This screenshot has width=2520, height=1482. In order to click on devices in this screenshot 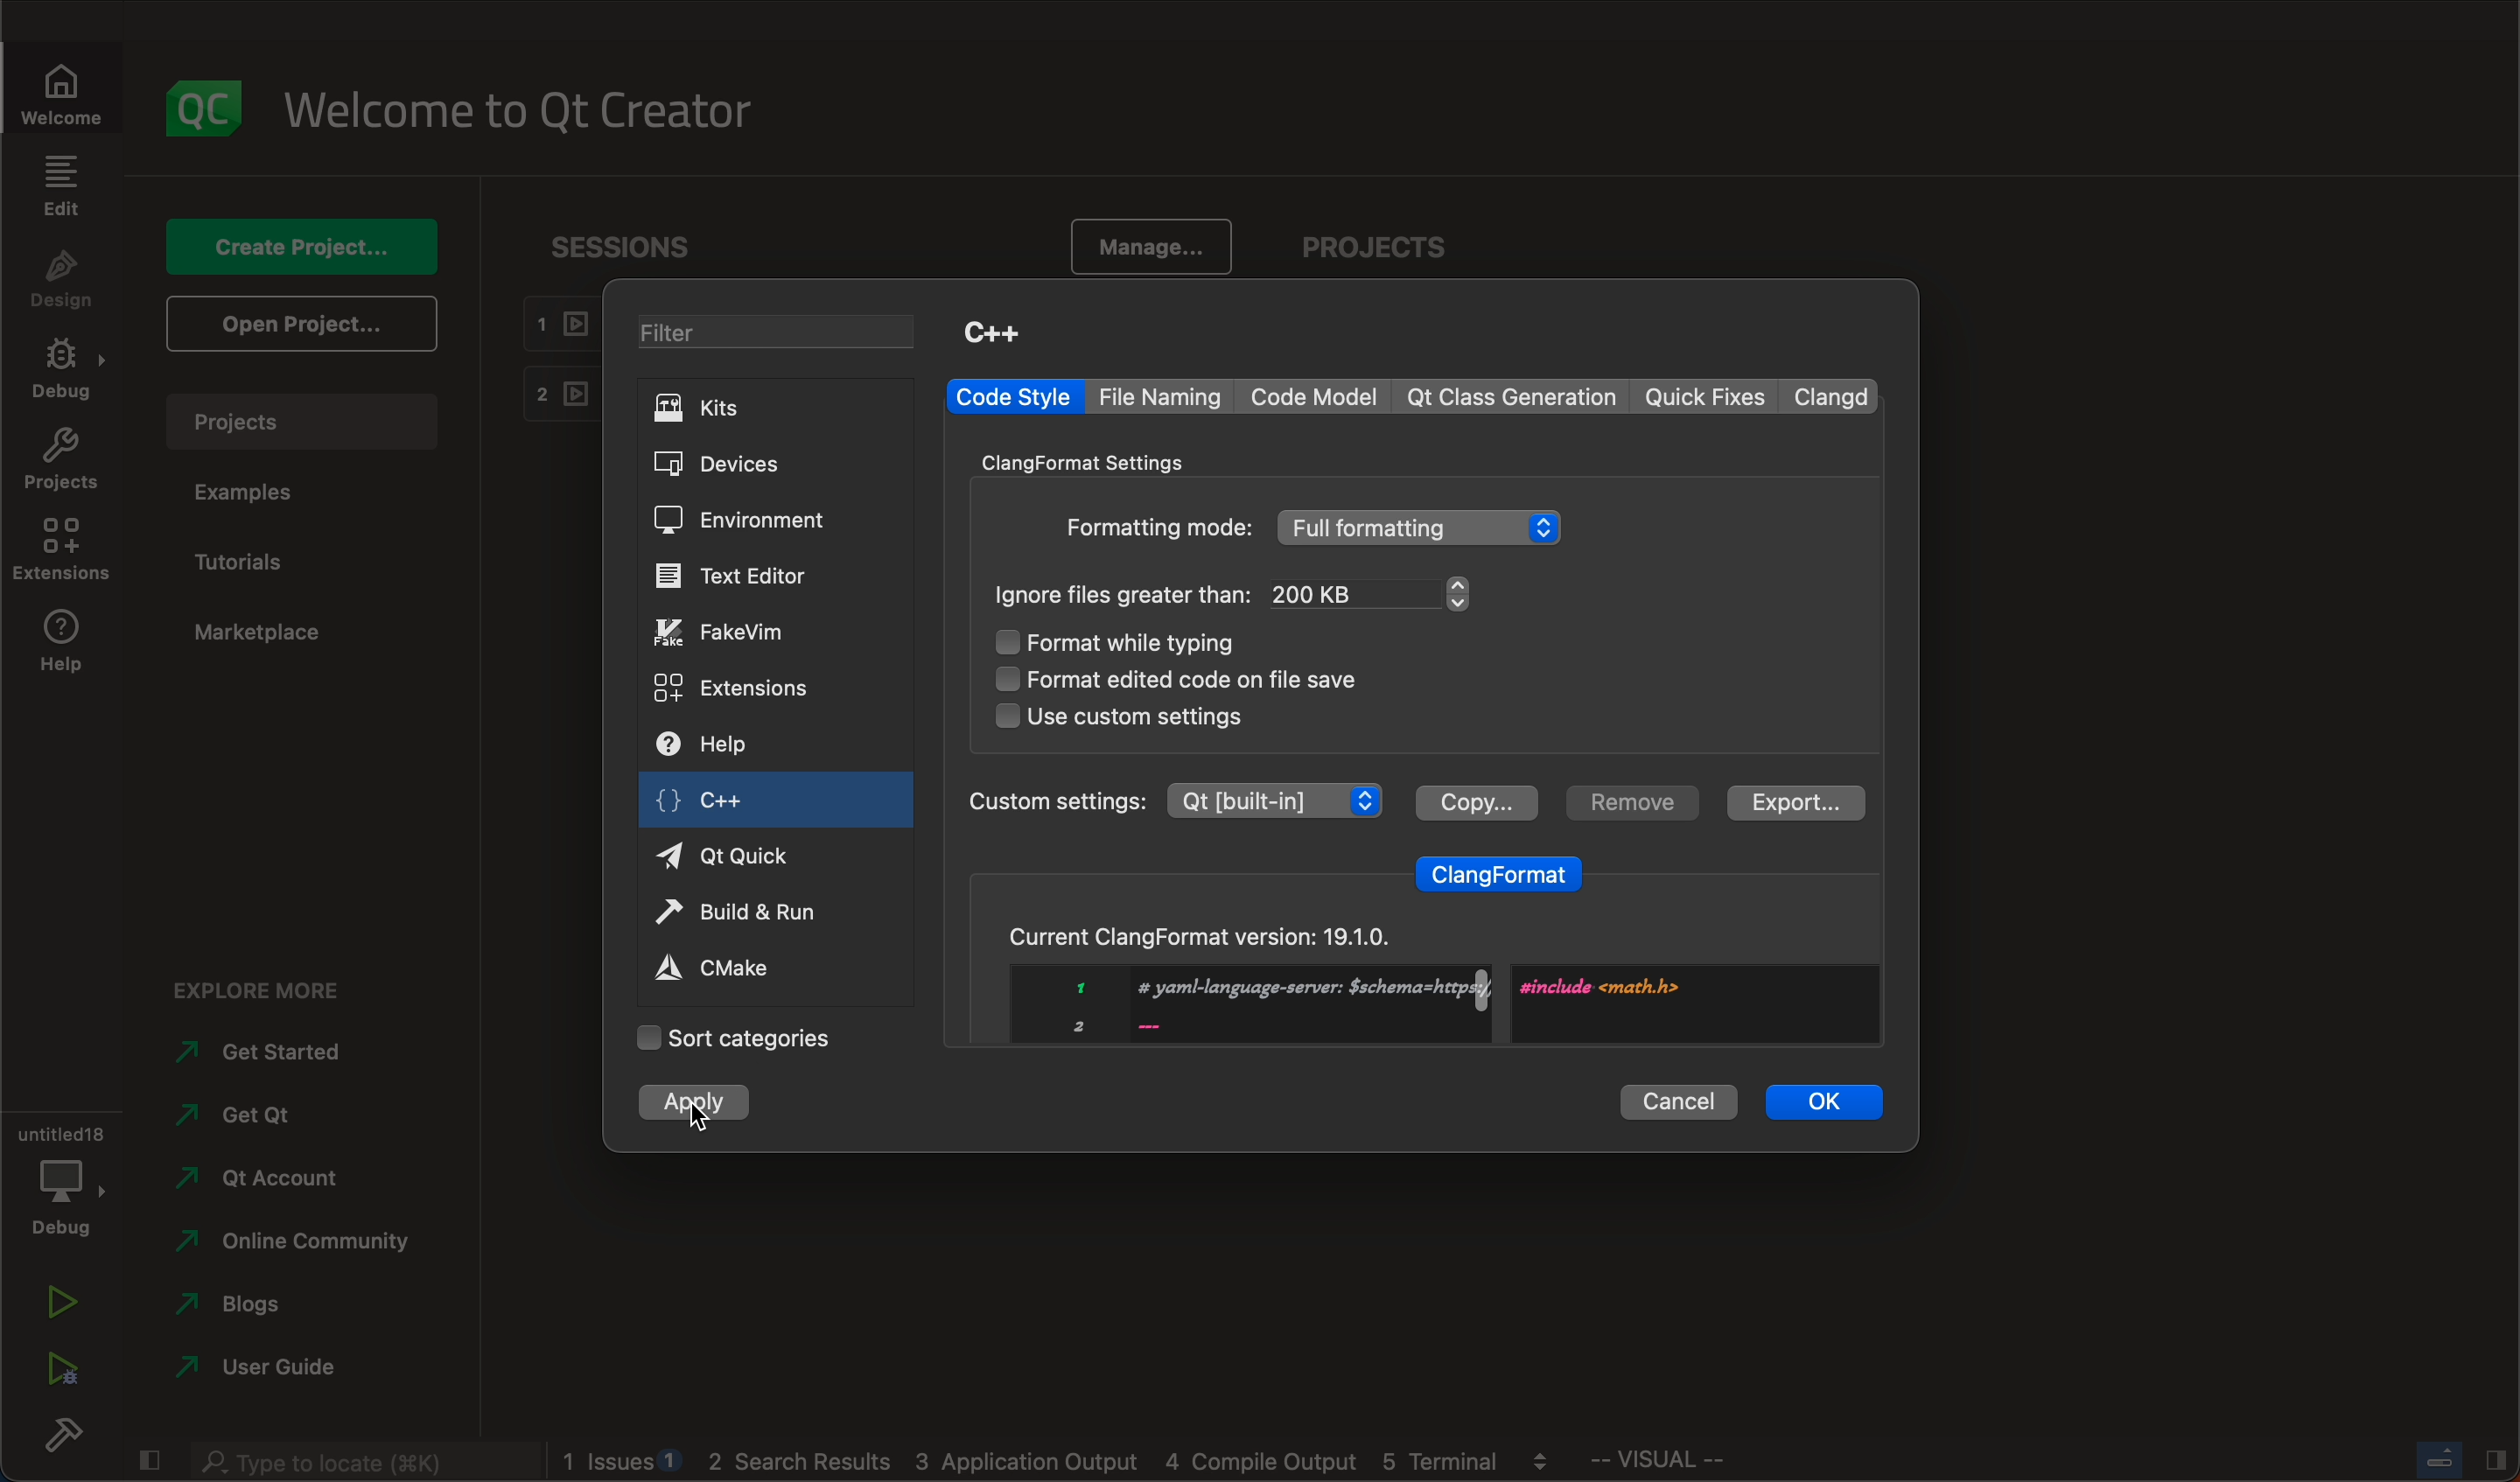, I will do `click(743, 465)`.